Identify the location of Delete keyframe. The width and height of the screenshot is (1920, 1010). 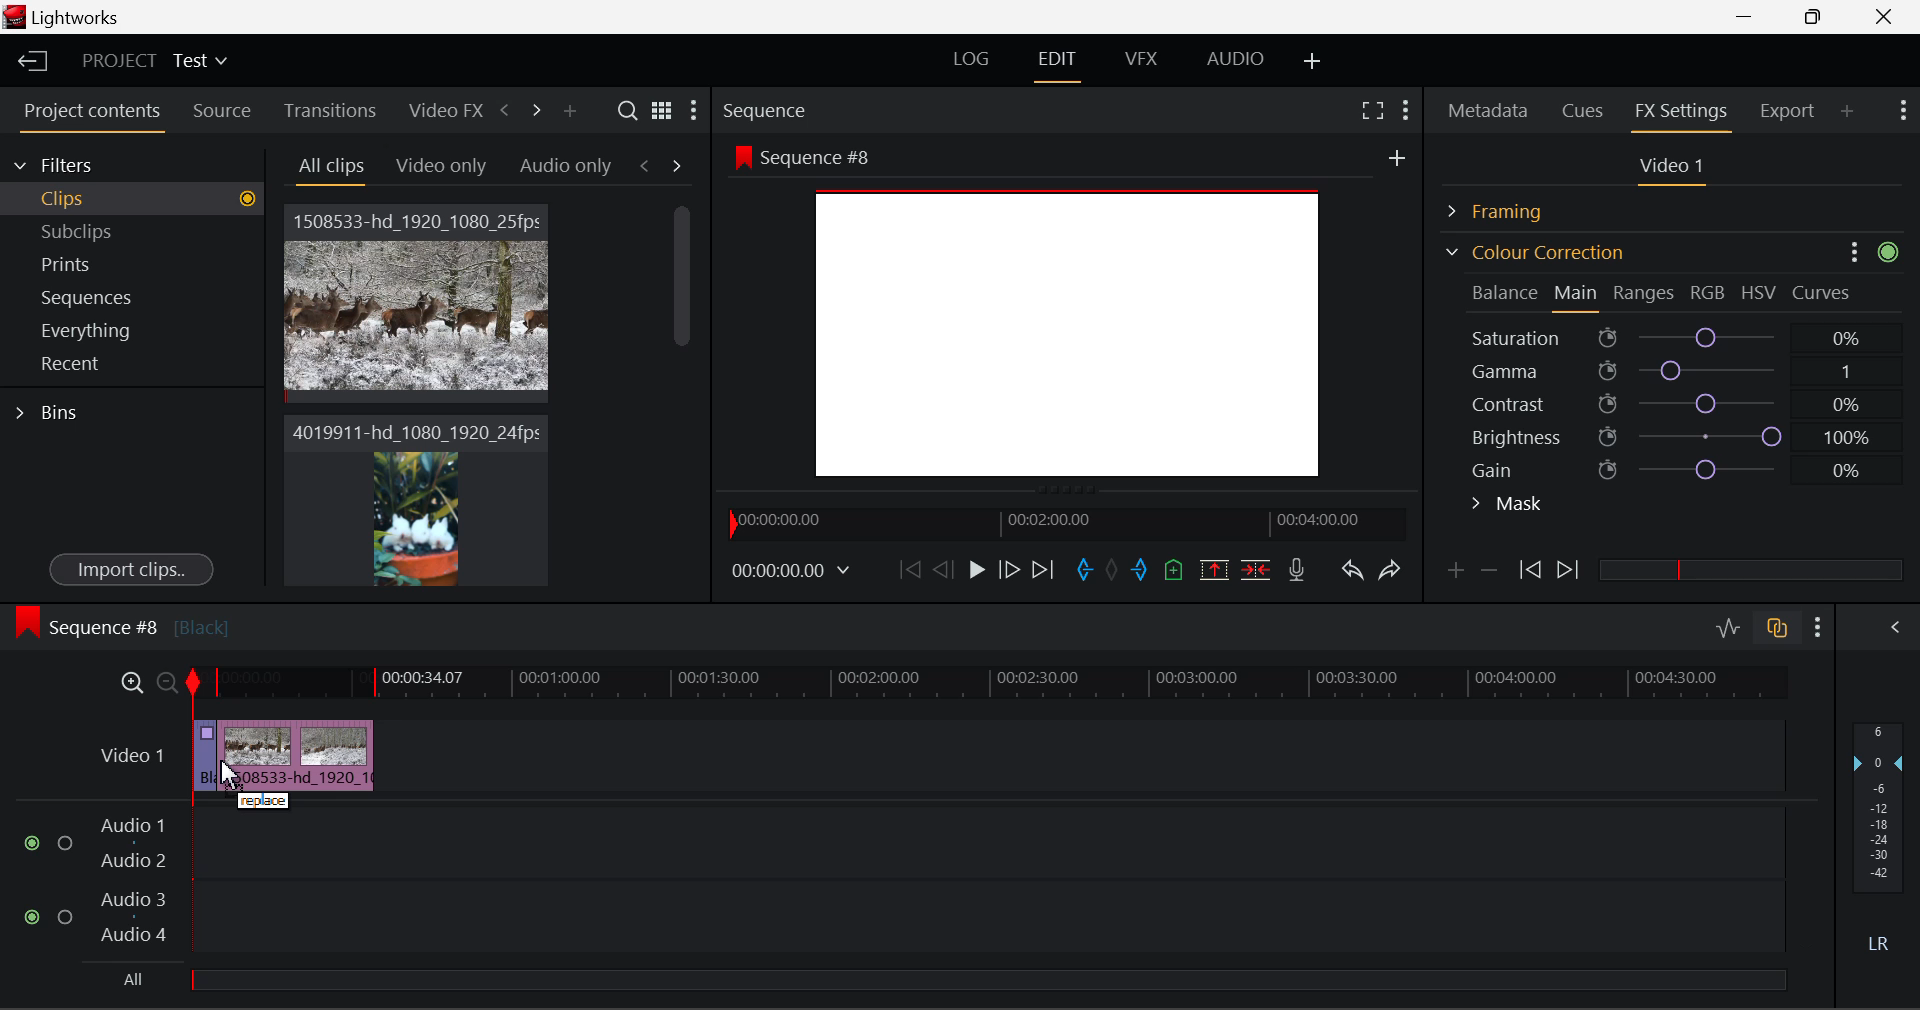
(1489, 574).